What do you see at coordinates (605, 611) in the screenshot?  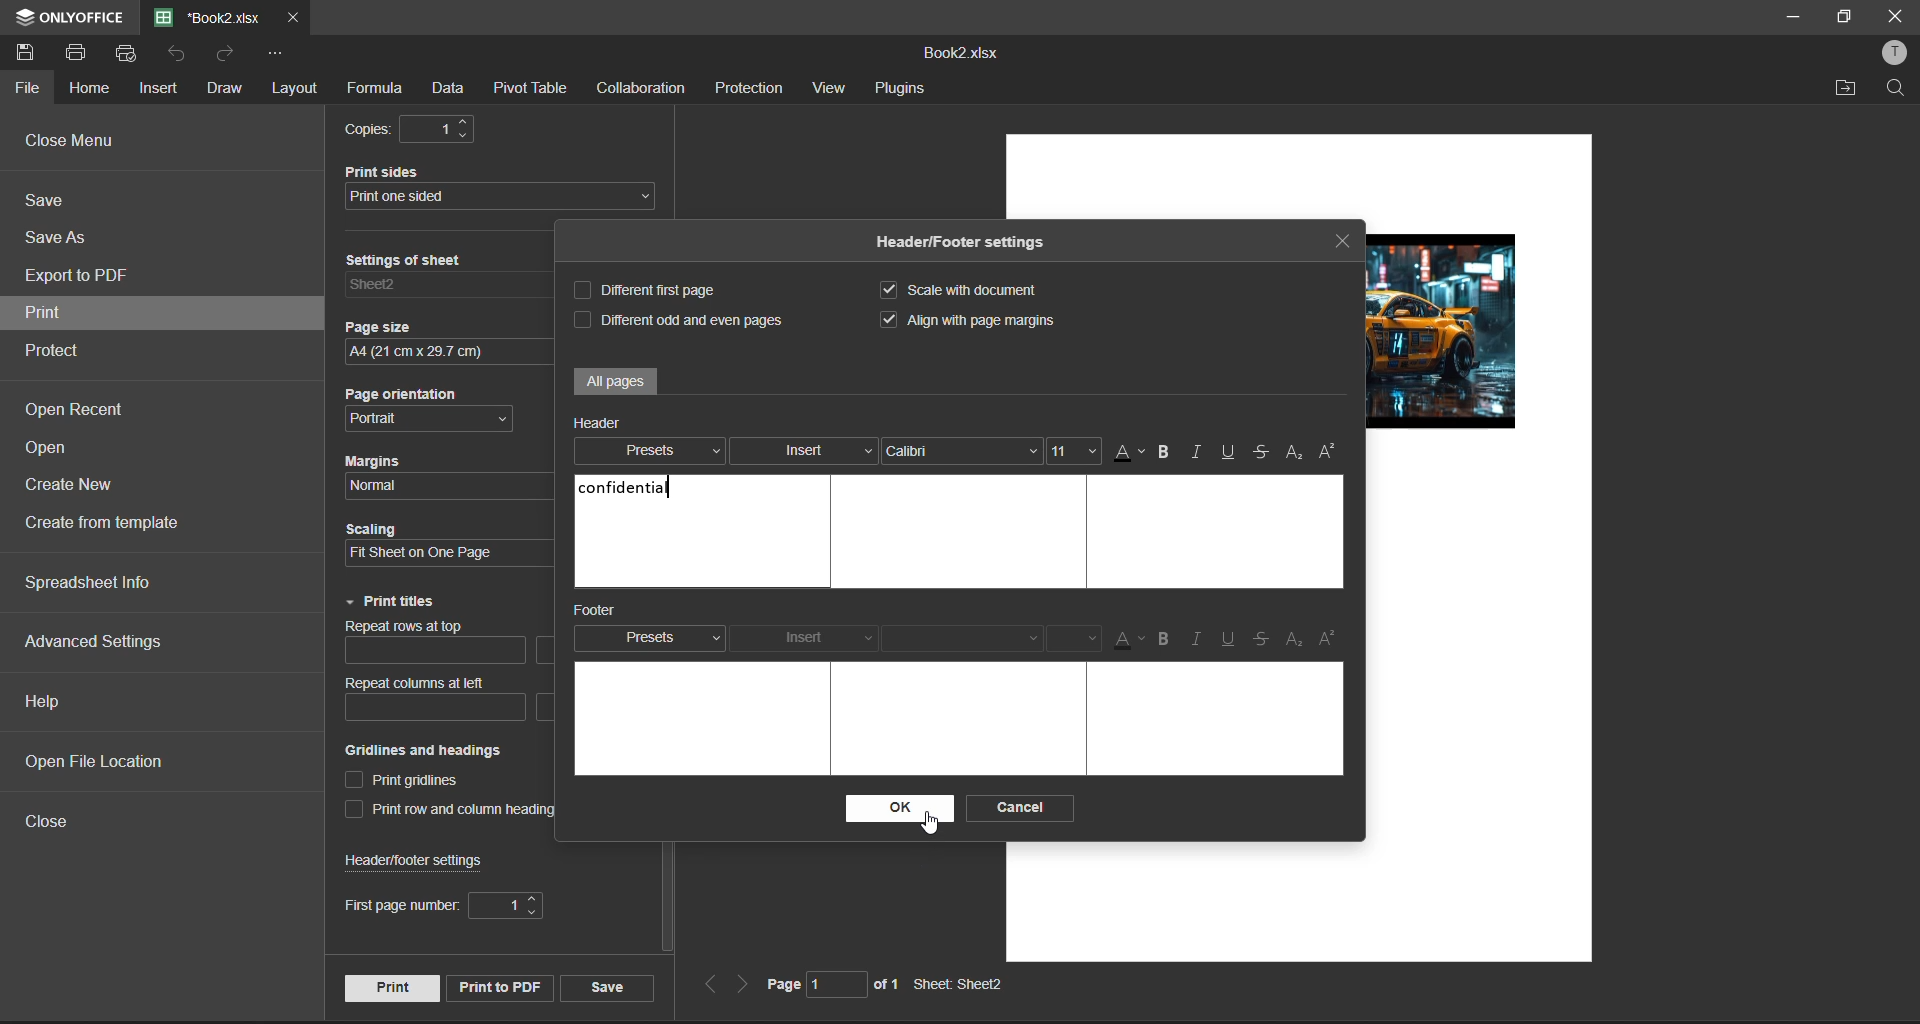 I see `footer` at bounding box center [605, 611].